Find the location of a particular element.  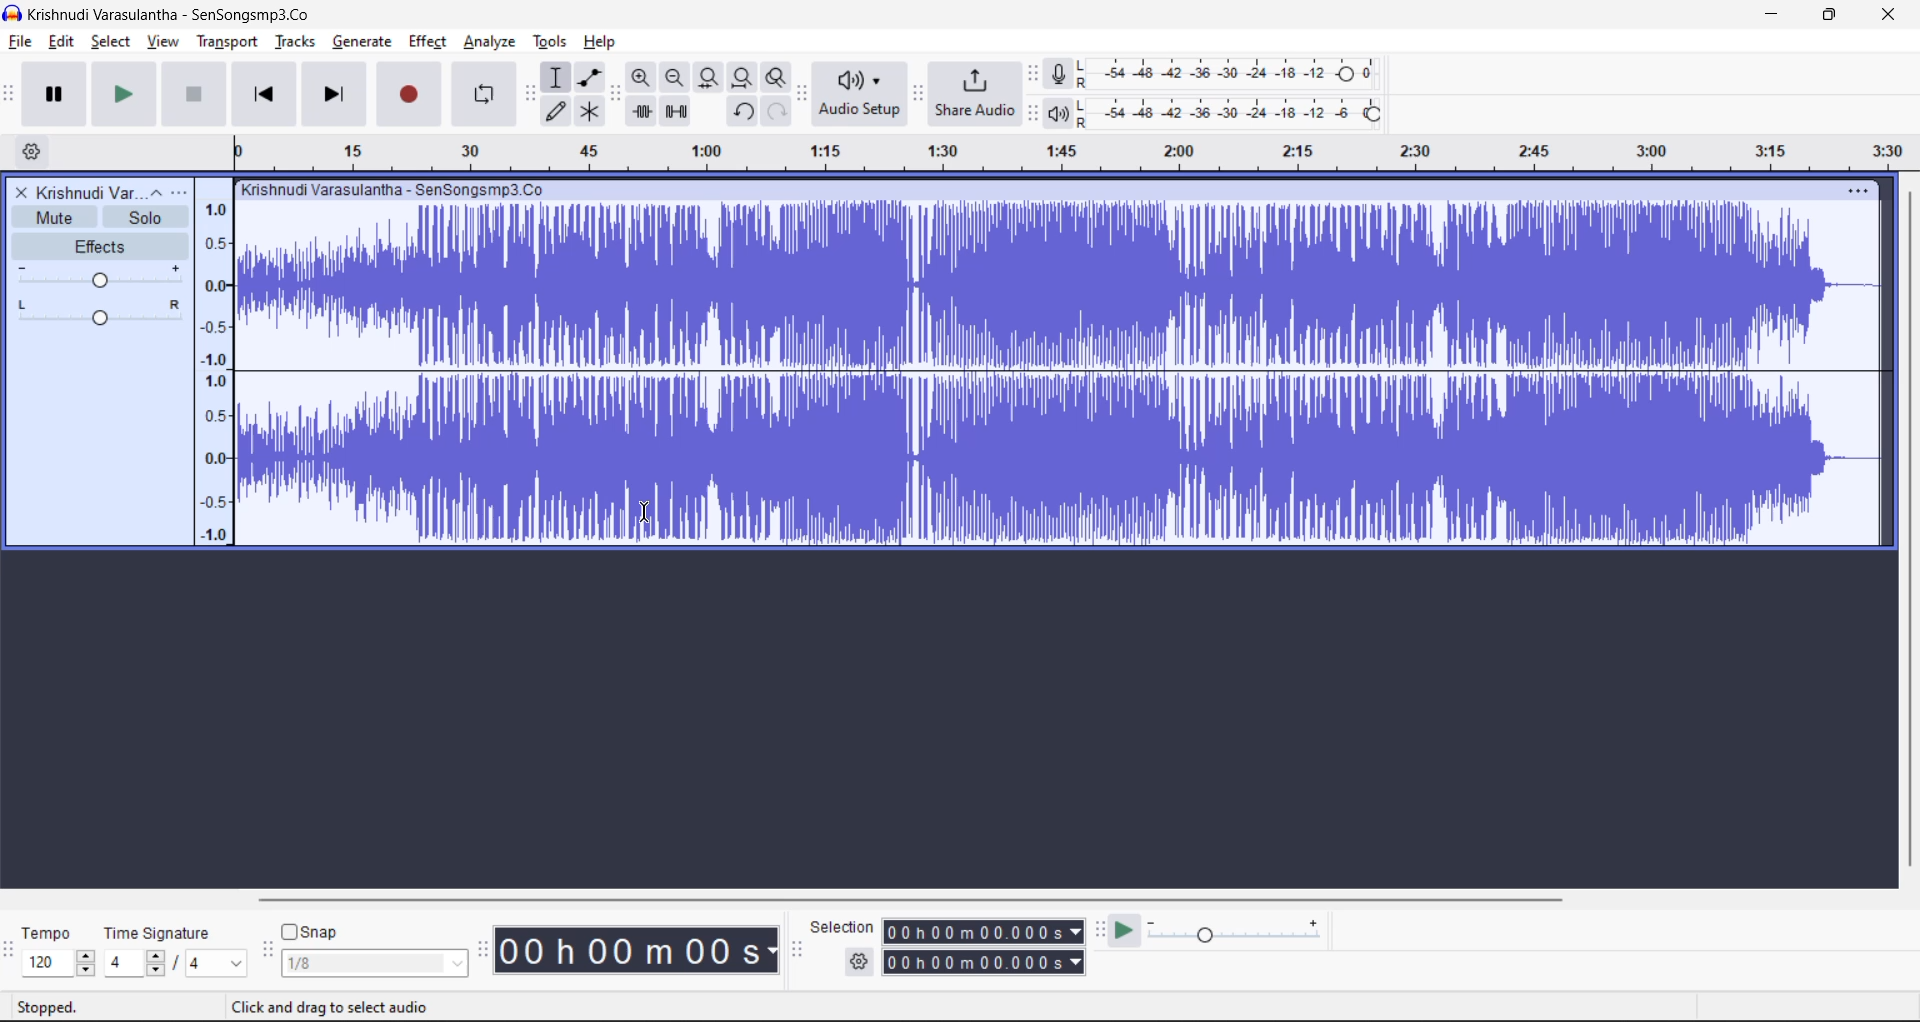

amplitude scale is located at coordinates (1062, 147).